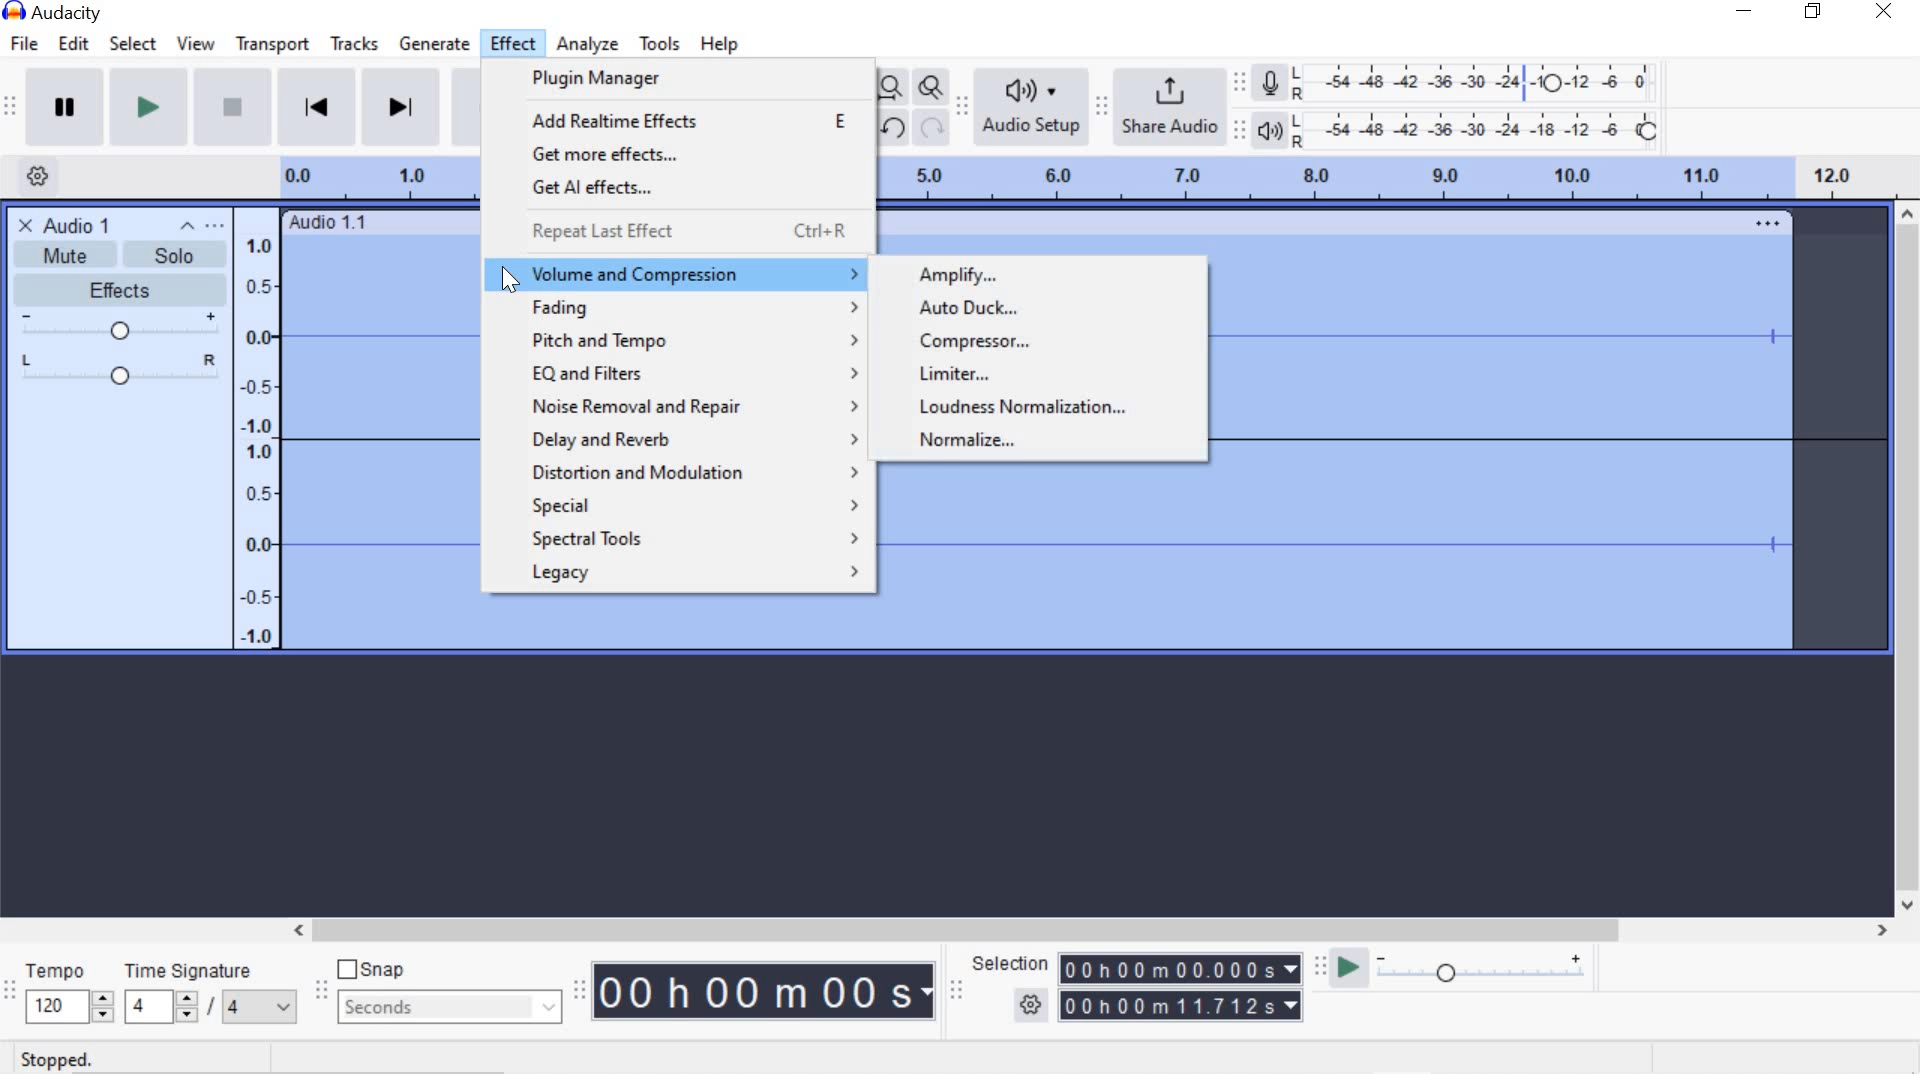 The image size is (1920, 1074). What do you see at coordinates (1243, 128) in the screenshot?
I see `Playback meter toolbar` at bounding box center [1243, 128].